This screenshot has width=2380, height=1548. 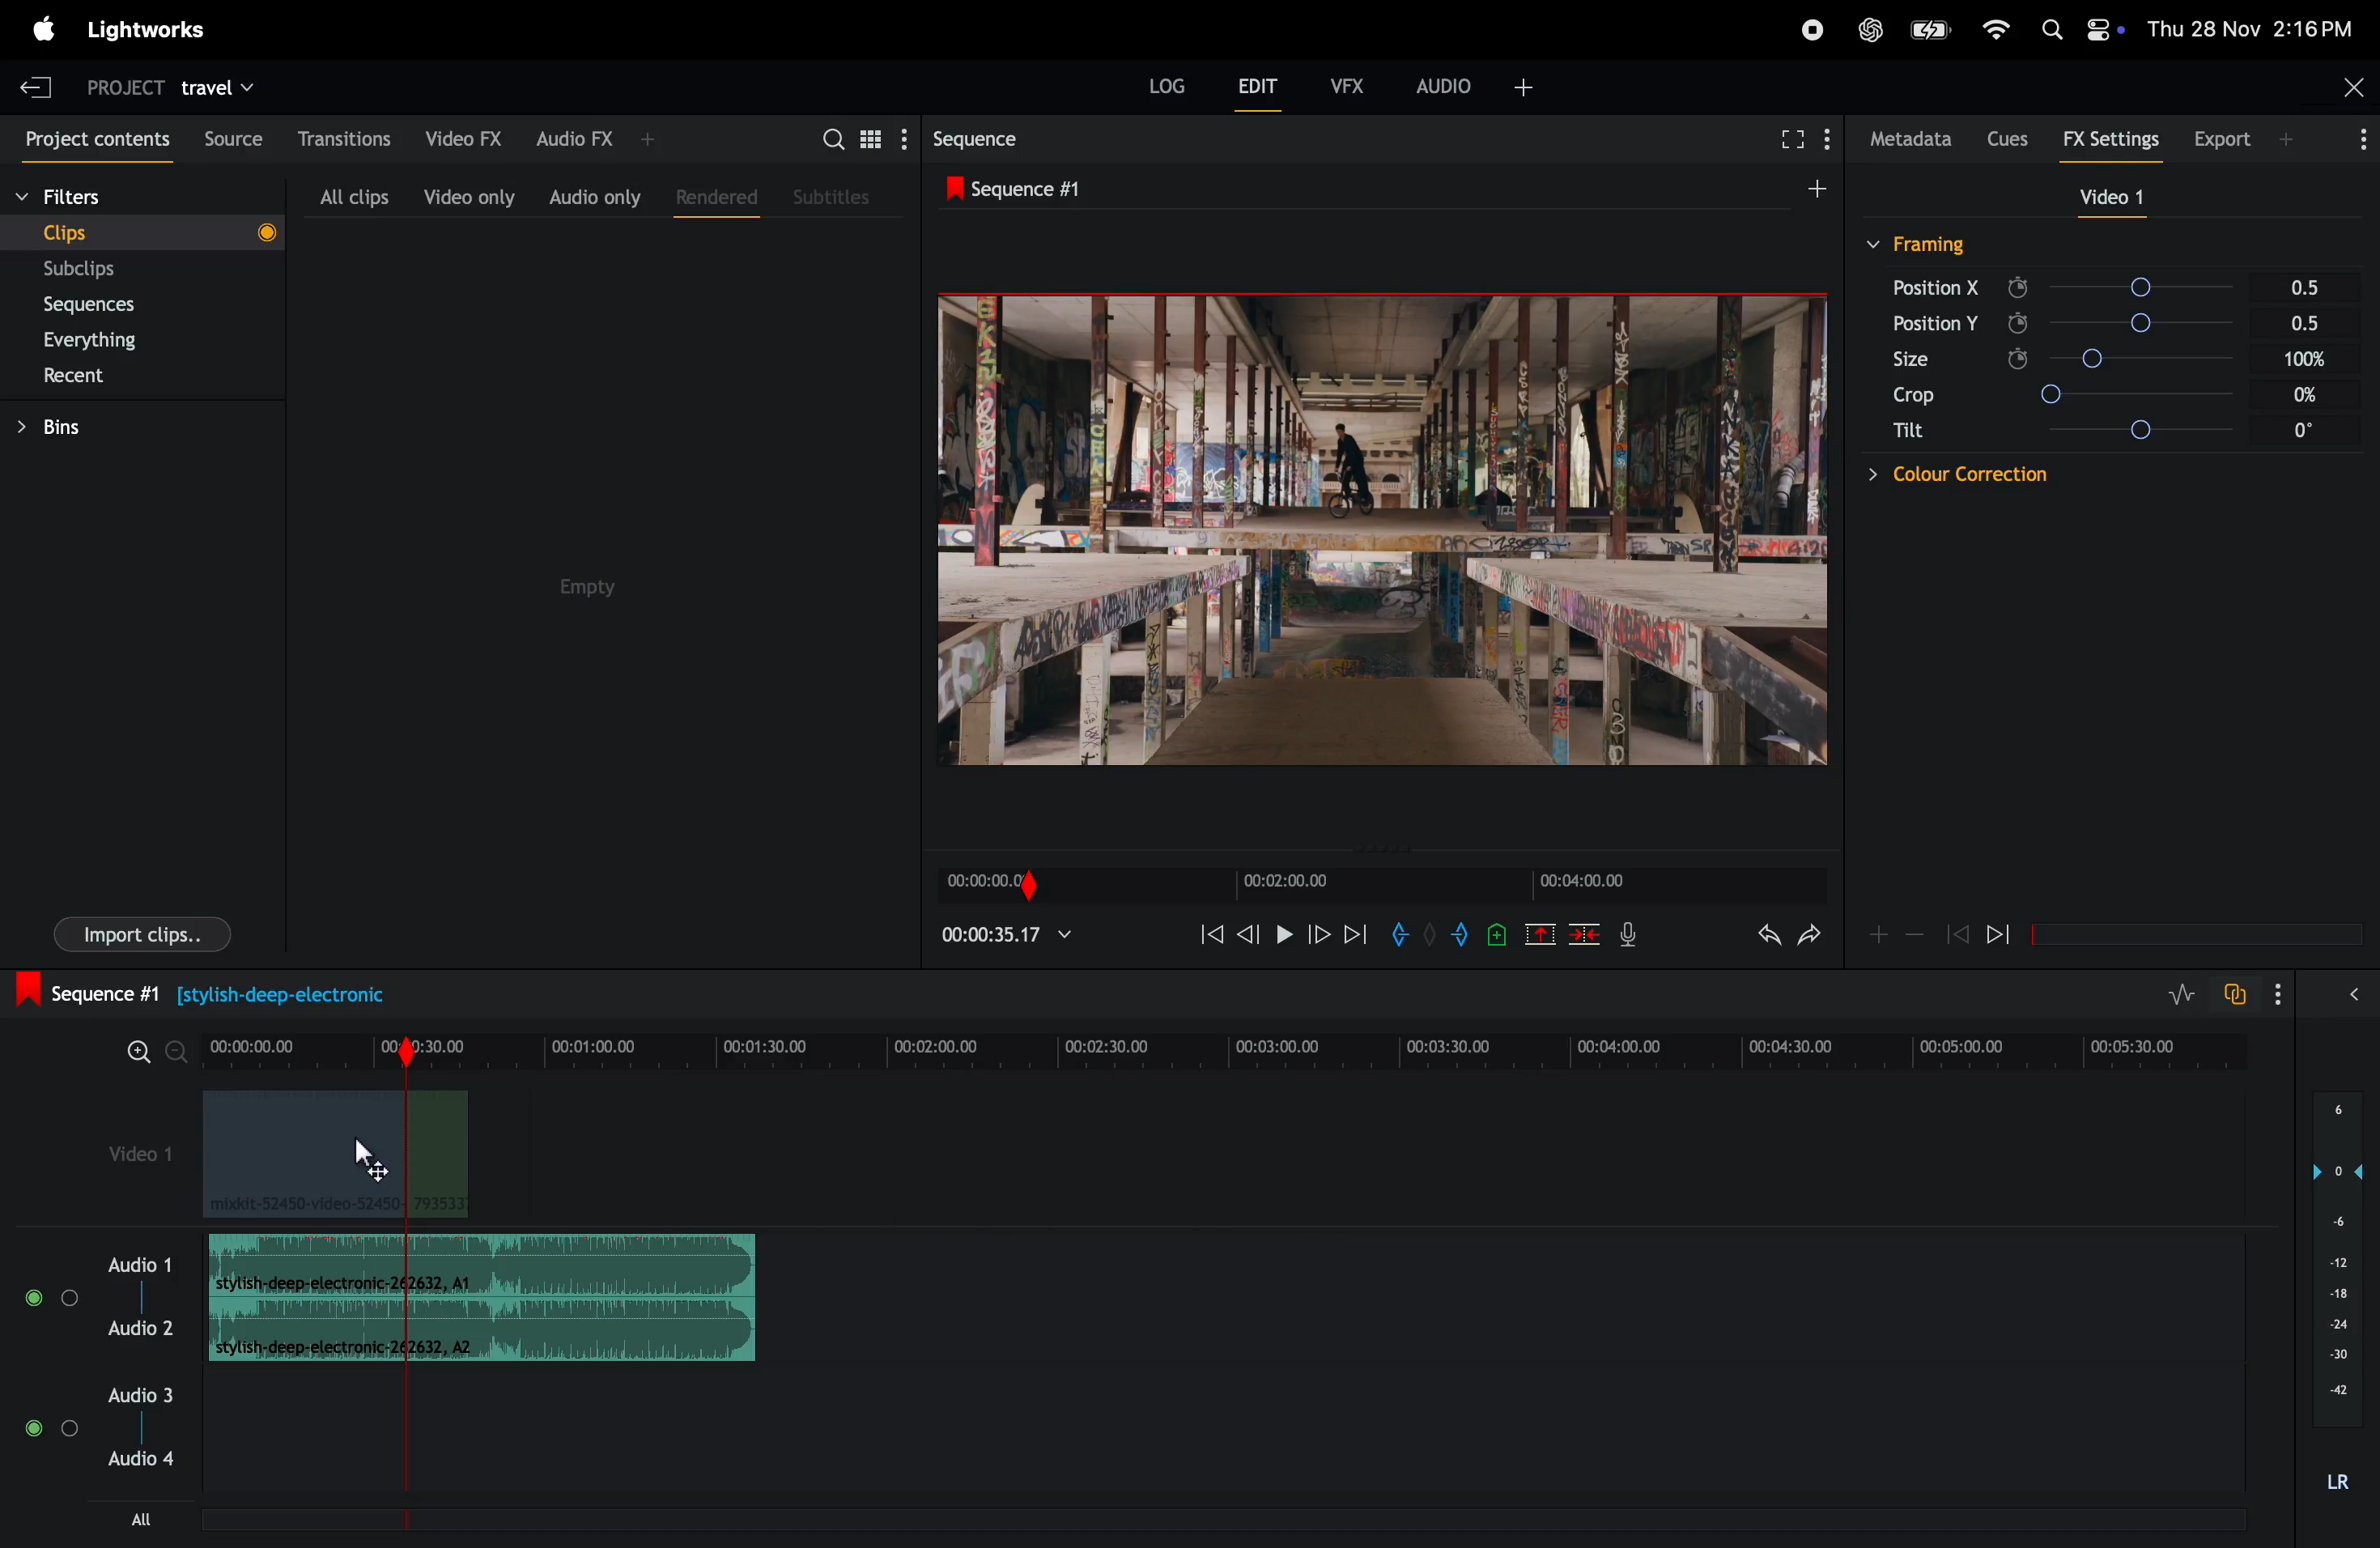 What do you see at coordinates (1957, 933) in the screenshot?
I see `jump to previous key frame` at bounding box center [1957, 933].